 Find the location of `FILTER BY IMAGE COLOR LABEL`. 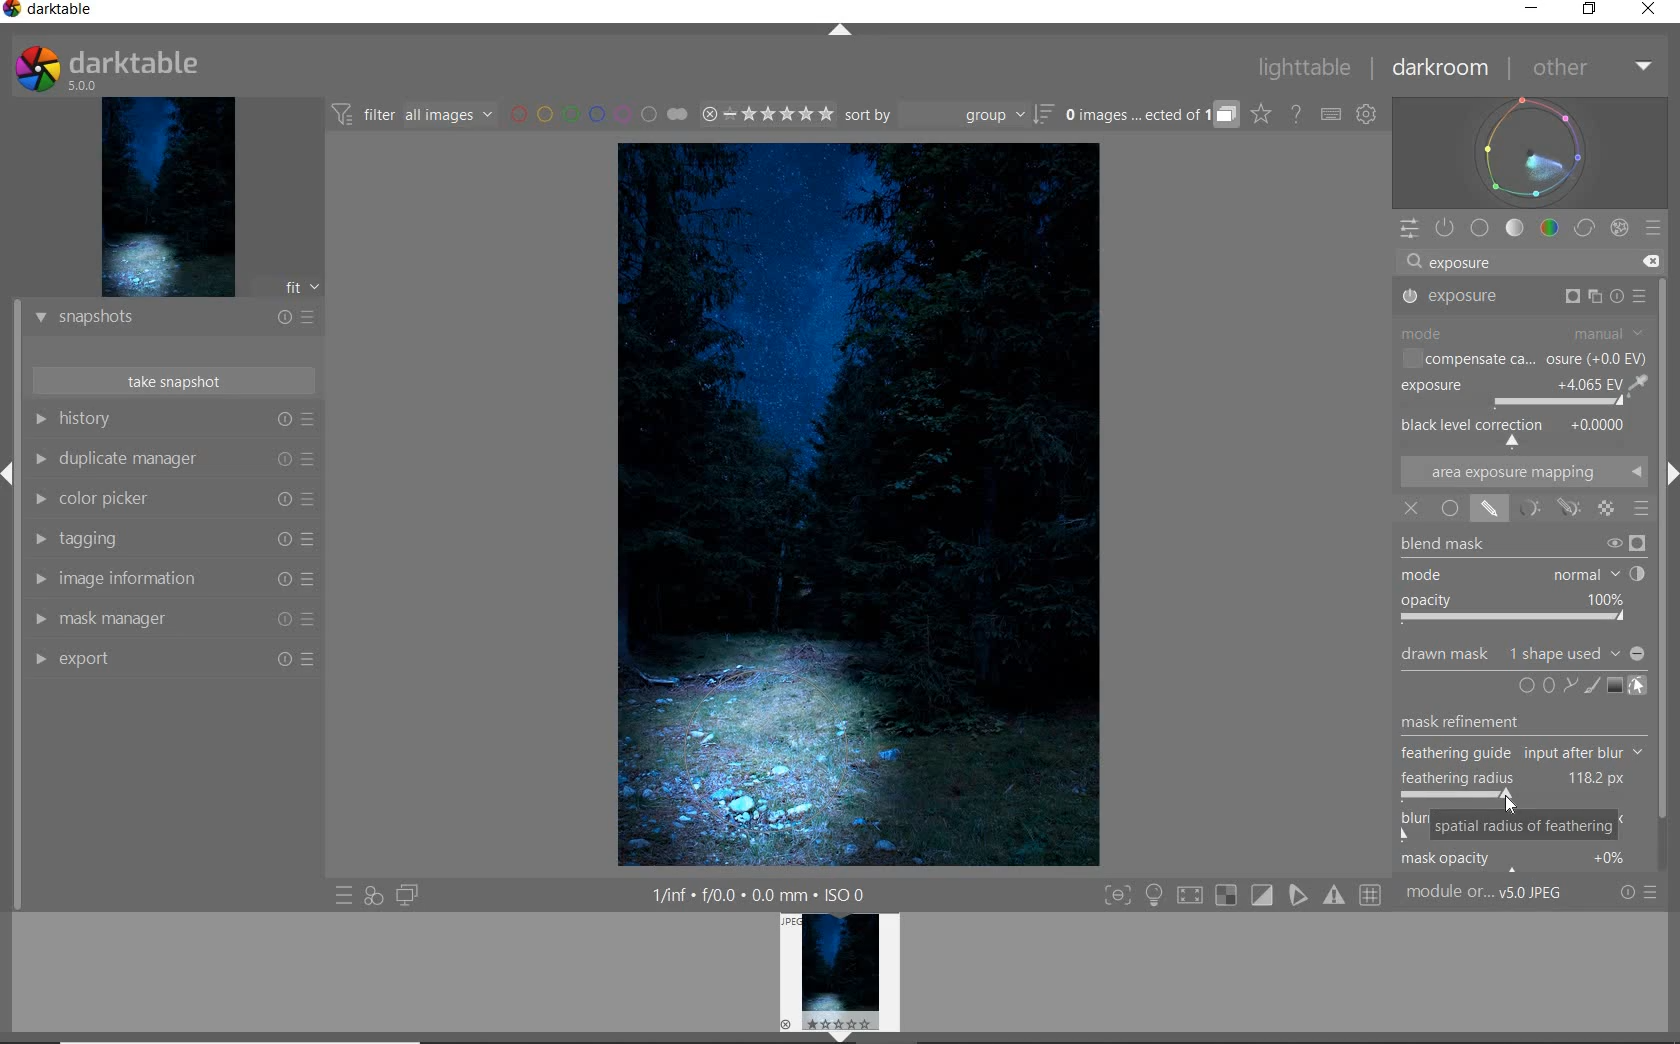

FILTER BY IMAGE COLOR LABEL is located at coordinates (599, 116).